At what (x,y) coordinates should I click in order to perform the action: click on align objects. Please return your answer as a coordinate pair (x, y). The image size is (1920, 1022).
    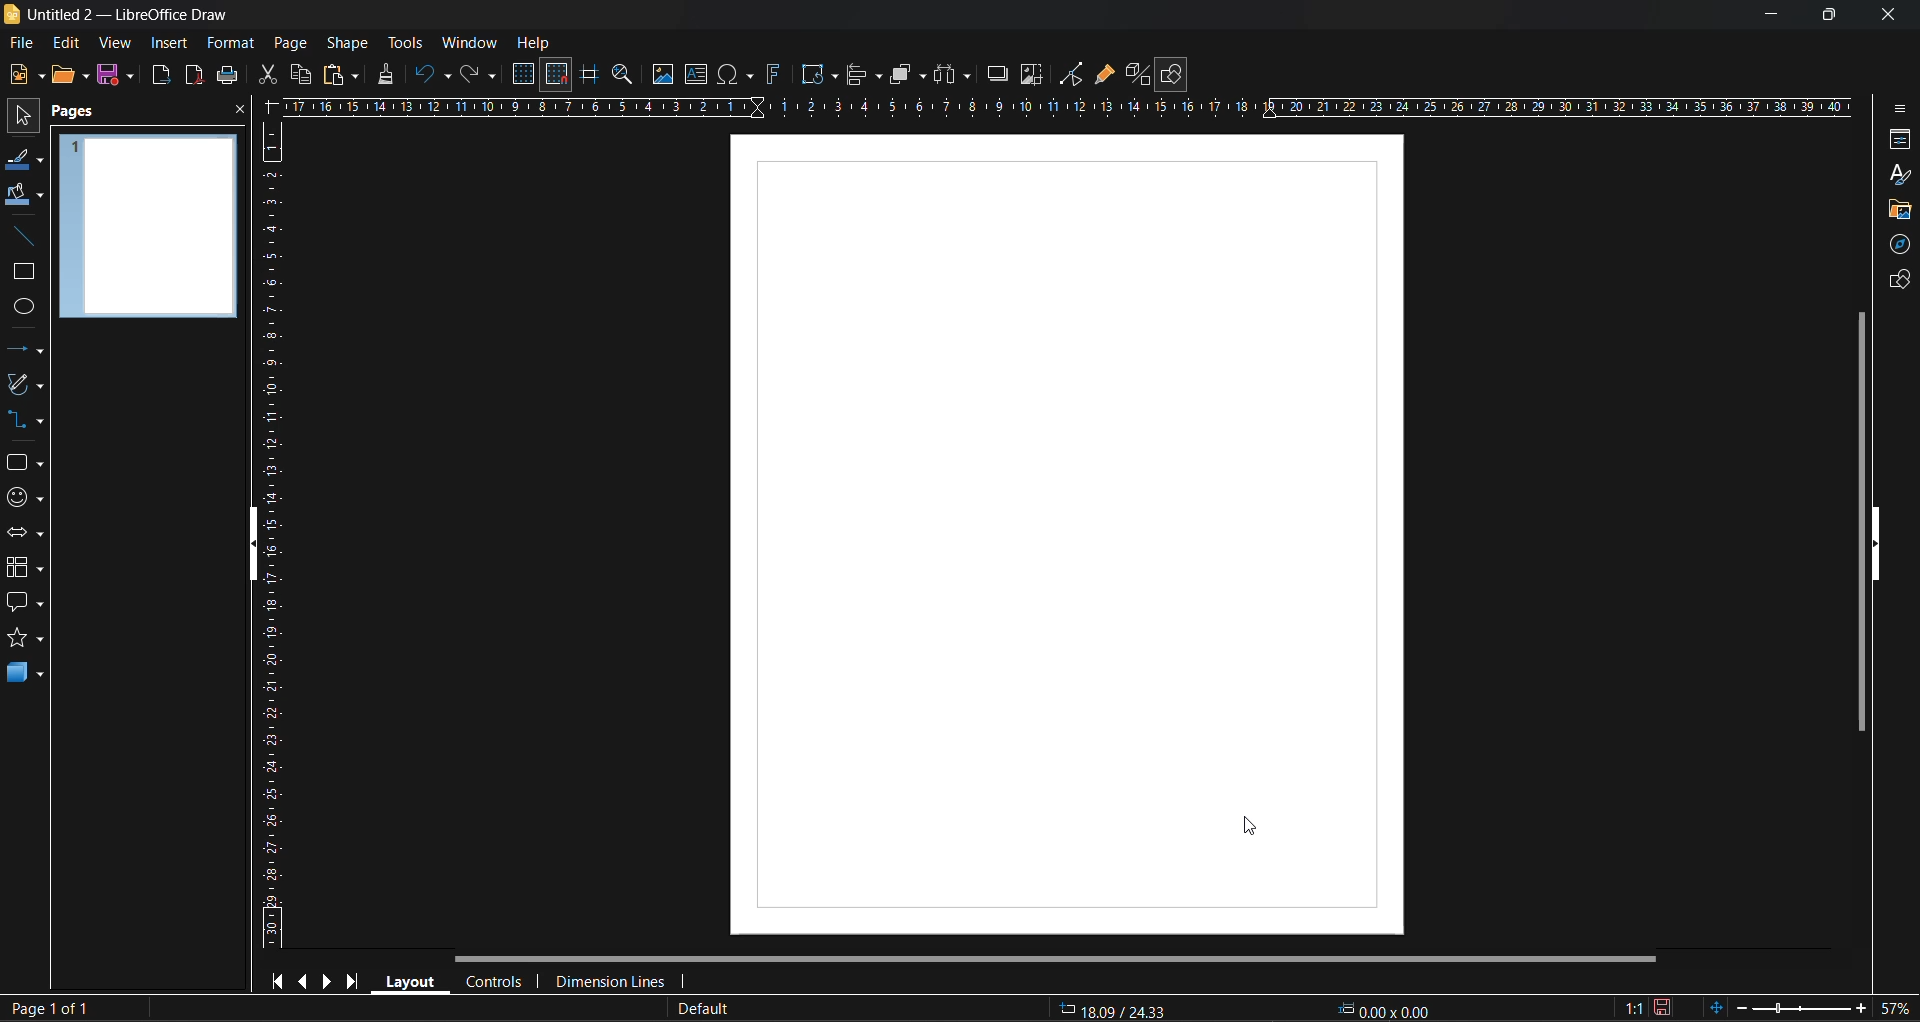
    Looking at the image, I should click on (865, 77).